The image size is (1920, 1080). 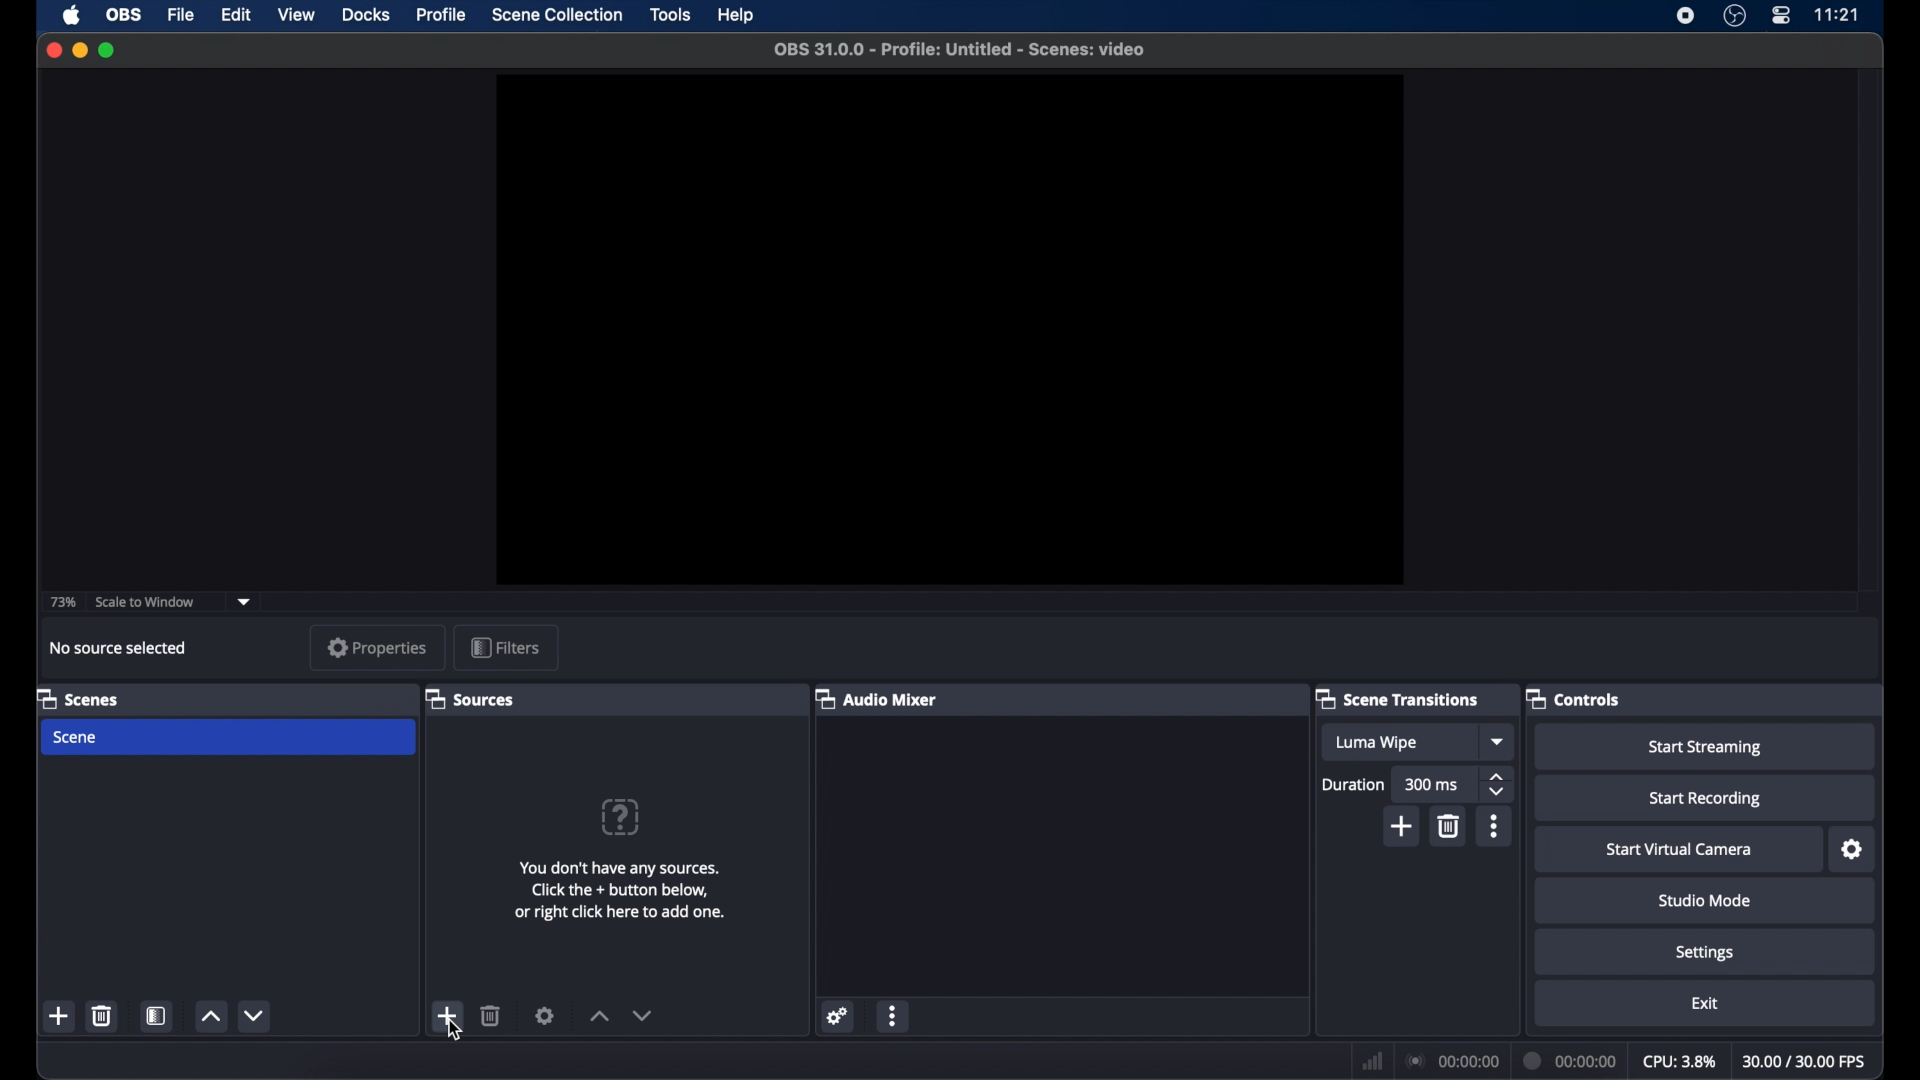 What do you see at coordinates (295, 13) in the screenshot?
I see `view` at bounding box center [295, 13].